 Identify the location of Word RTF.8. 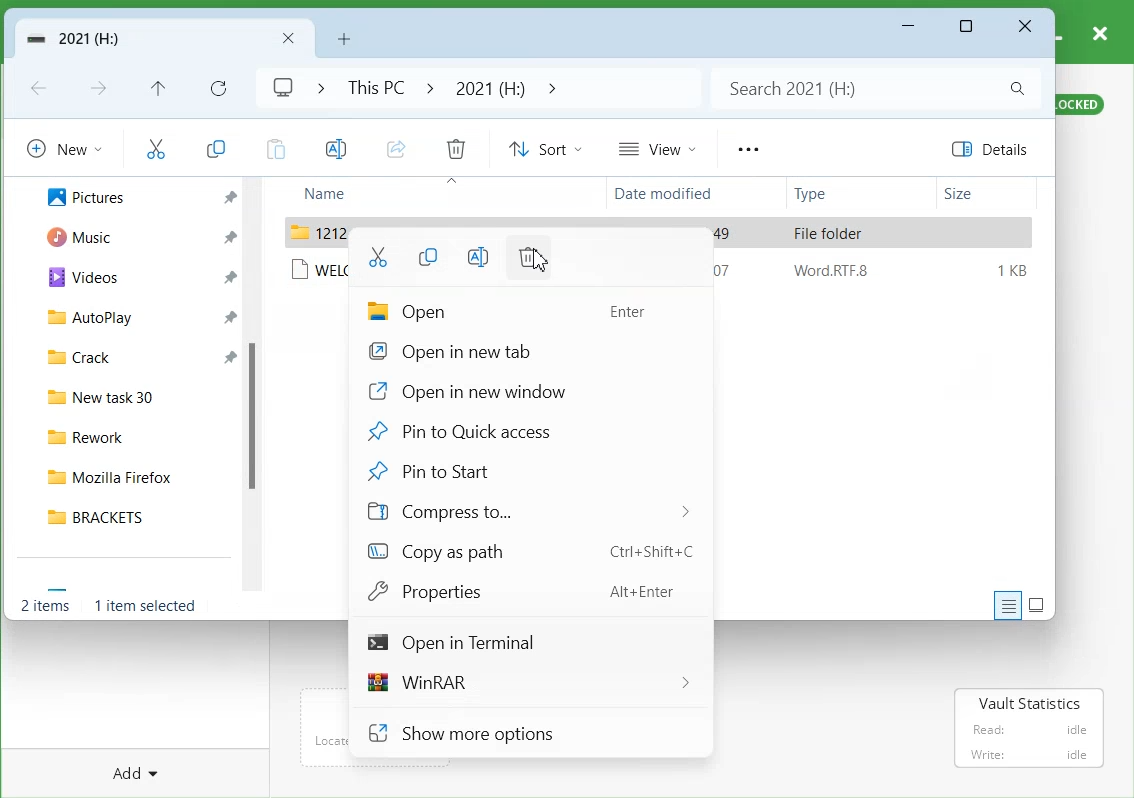
(829, 274).